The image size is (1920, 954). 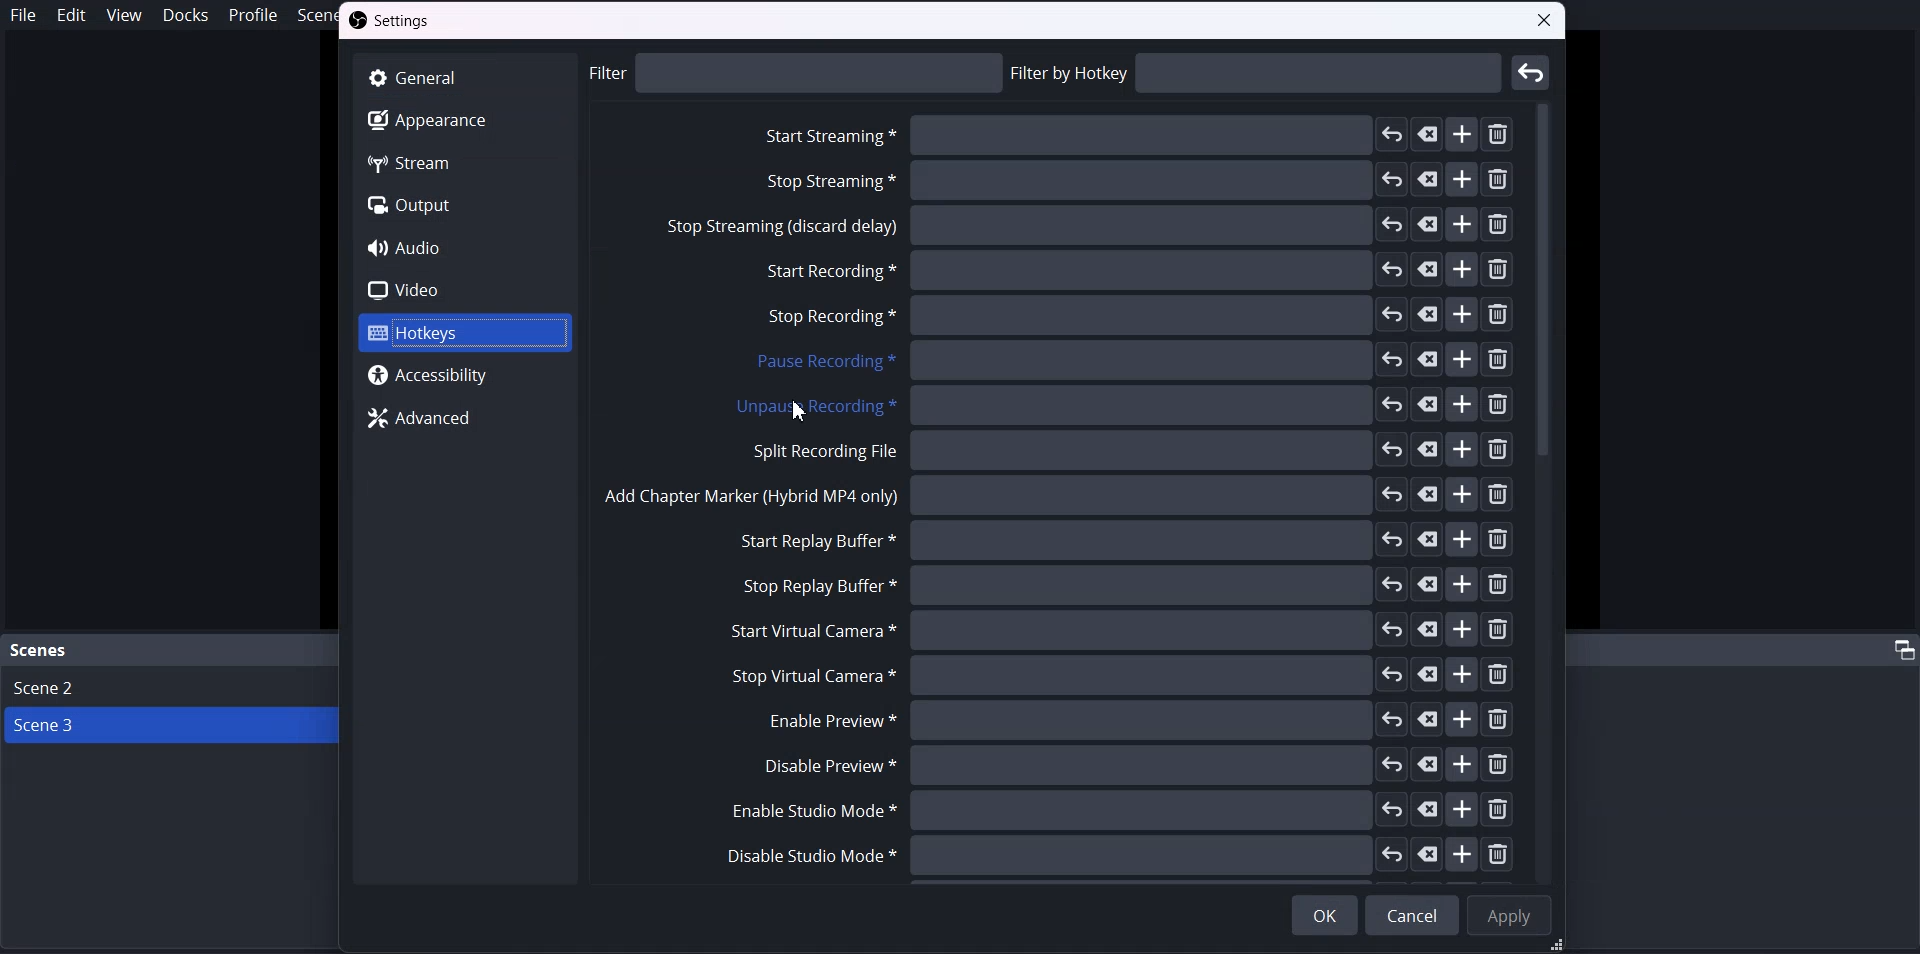 I want to click on Disable Preview, so click(x=1135, y=764).